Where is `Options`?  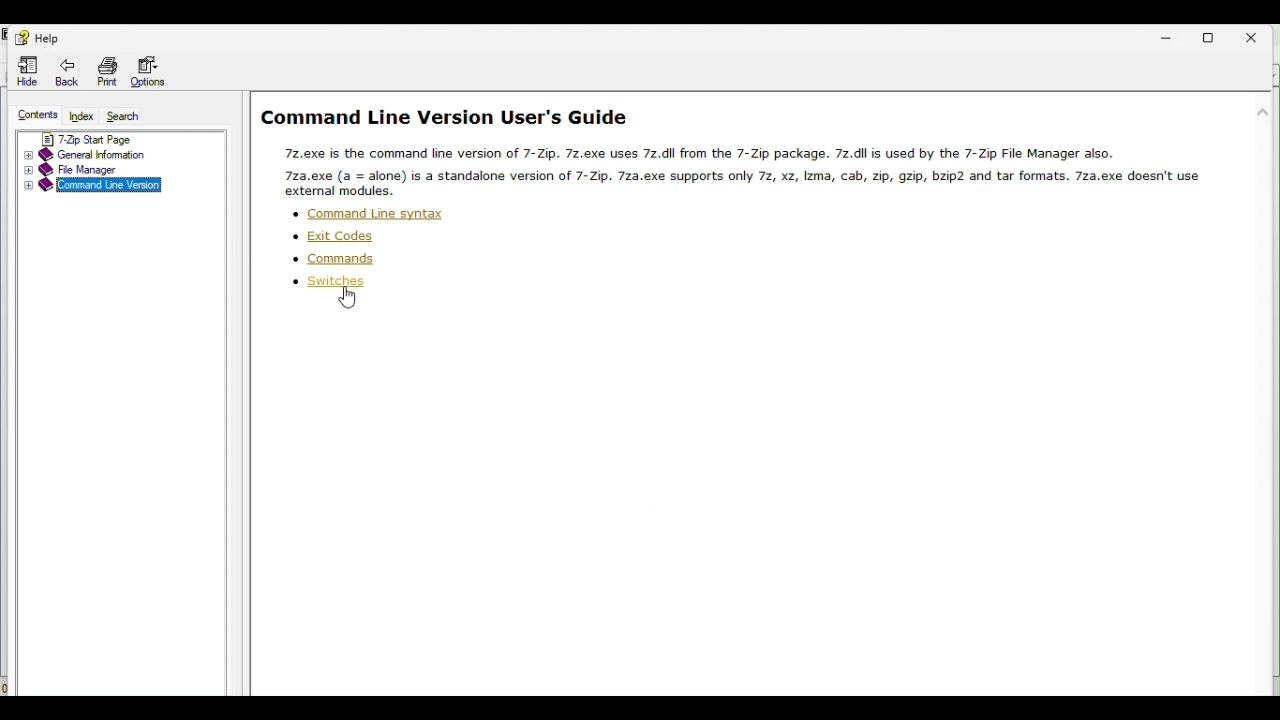 Options is located at coordinates (153, 73).